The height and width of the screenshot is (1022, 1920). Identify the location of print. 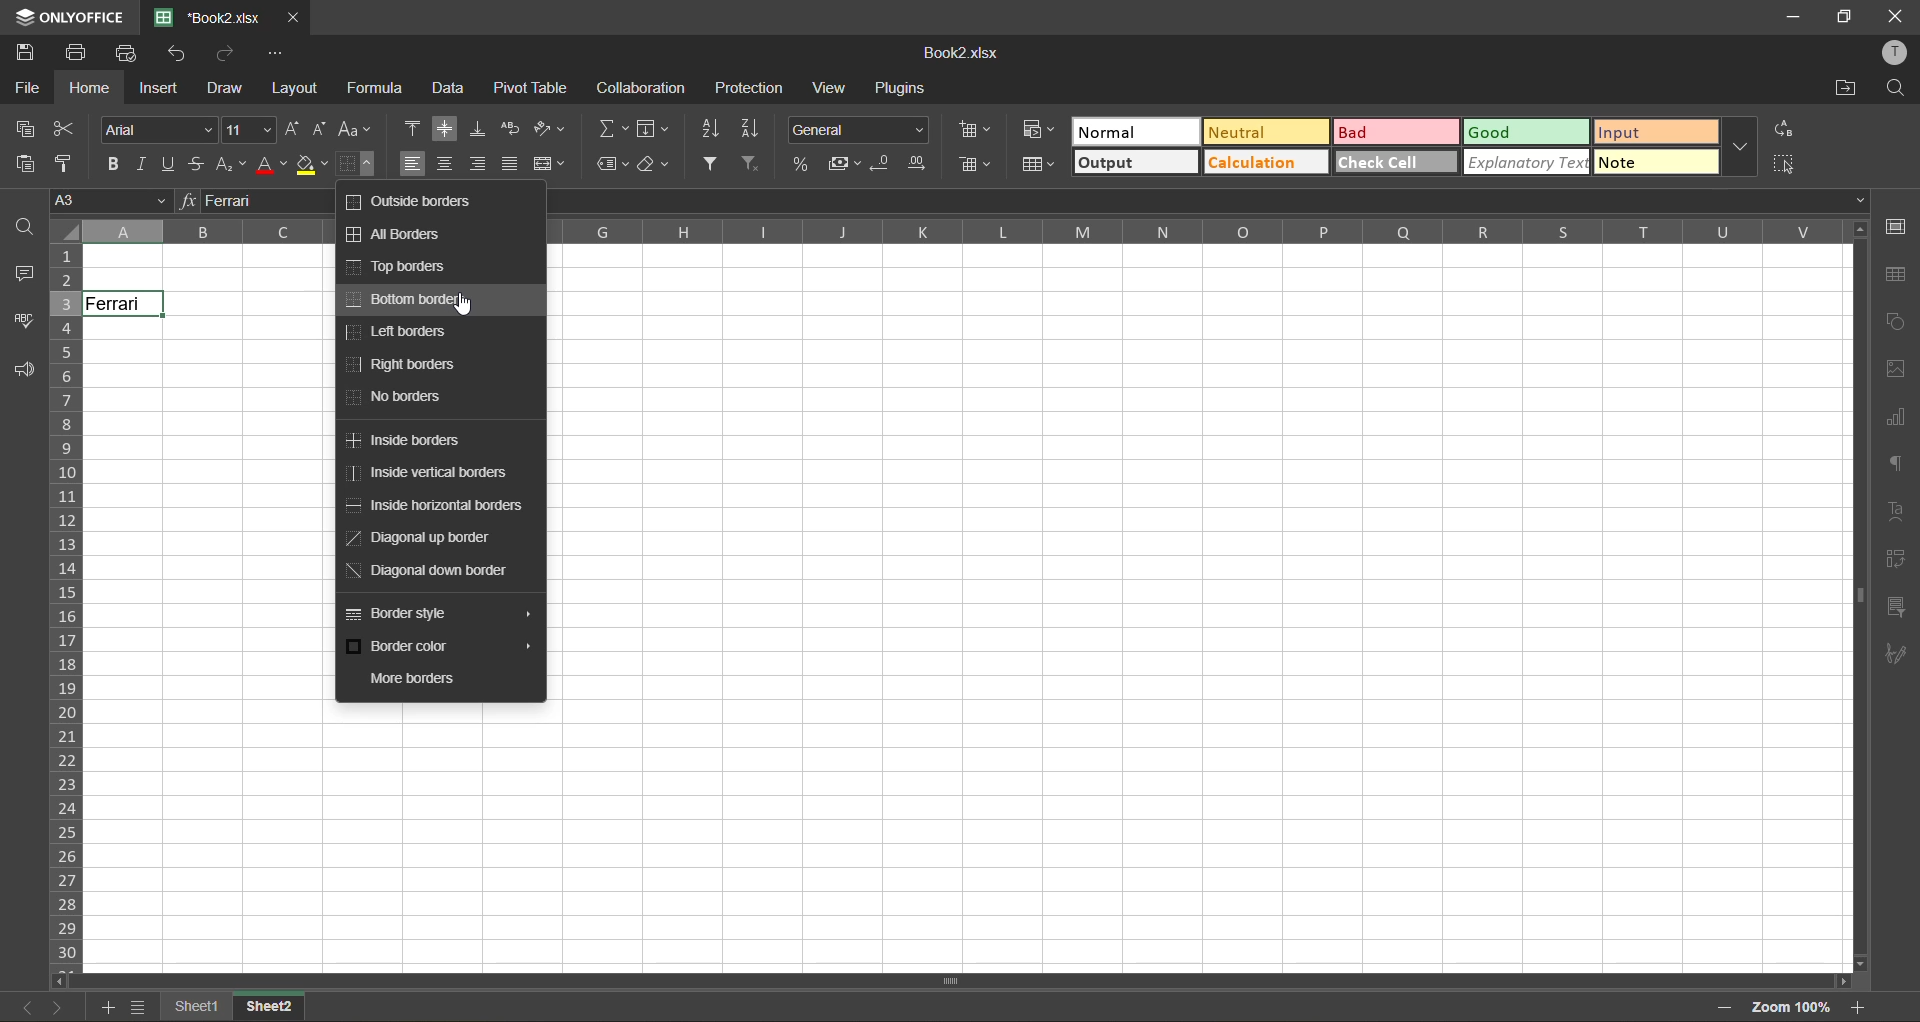
(81, 53).